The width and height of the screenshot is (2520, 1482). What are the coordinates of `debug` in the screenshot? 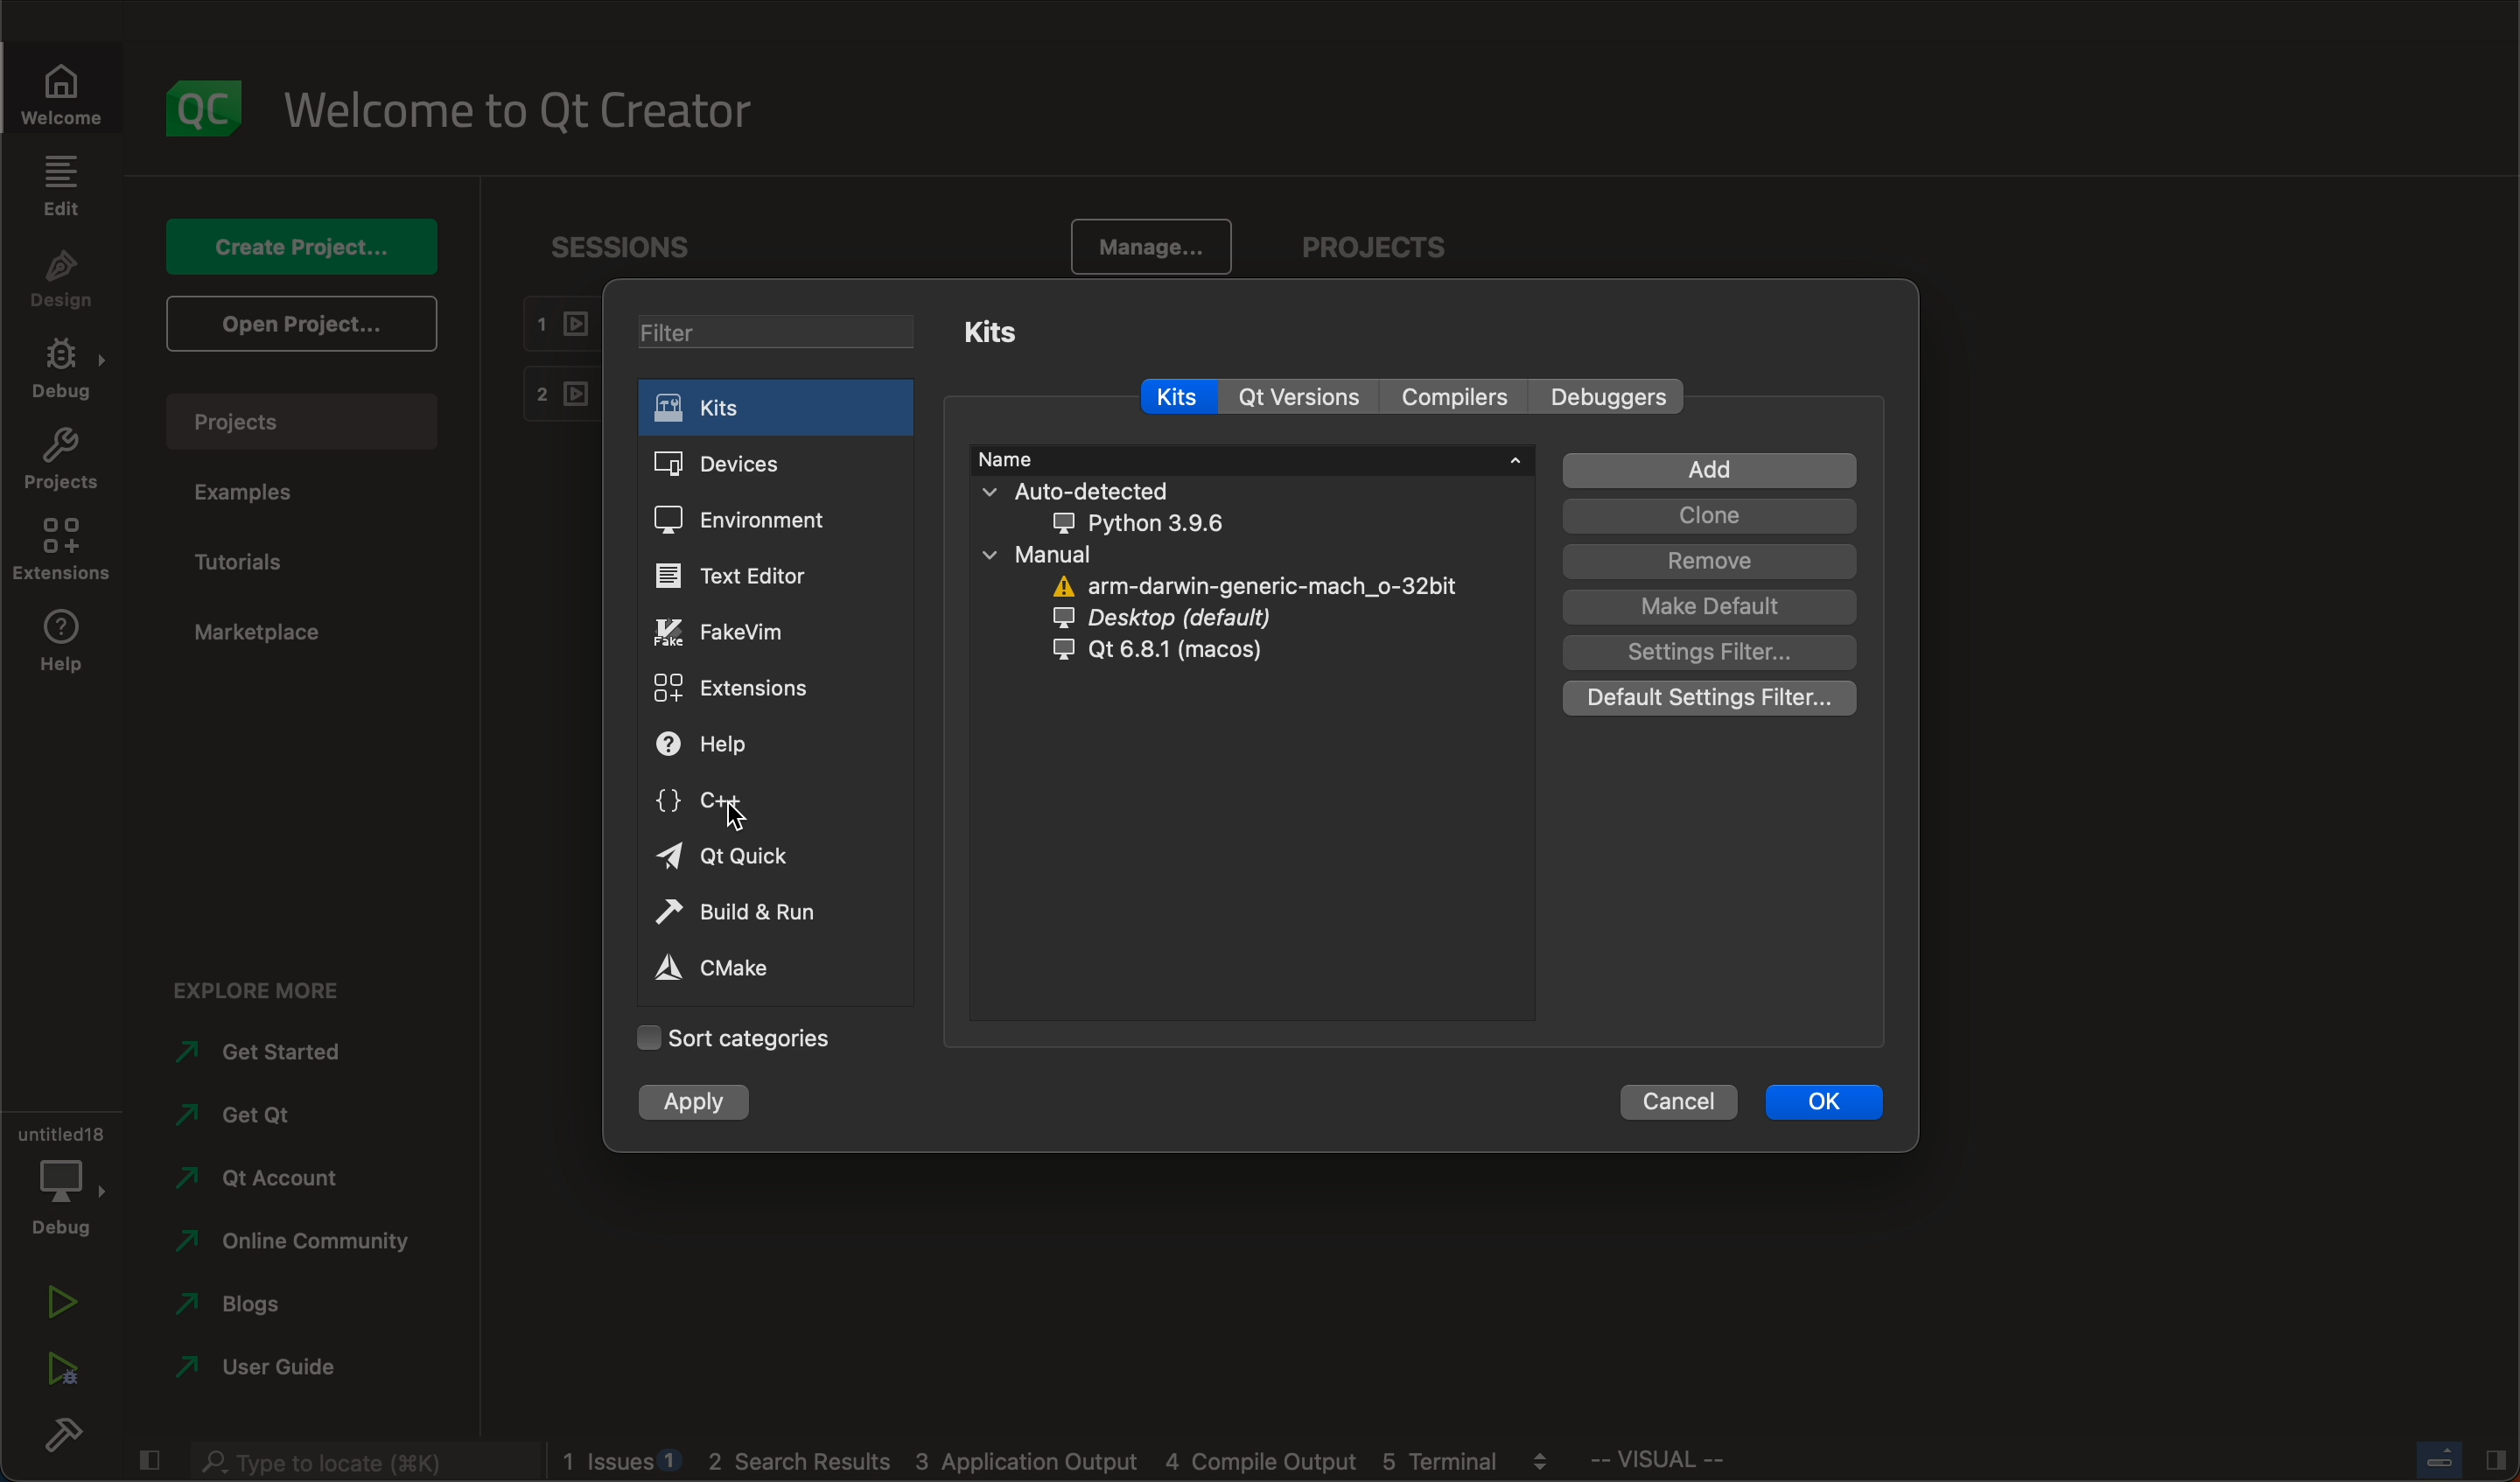 It's located at (67, 372).